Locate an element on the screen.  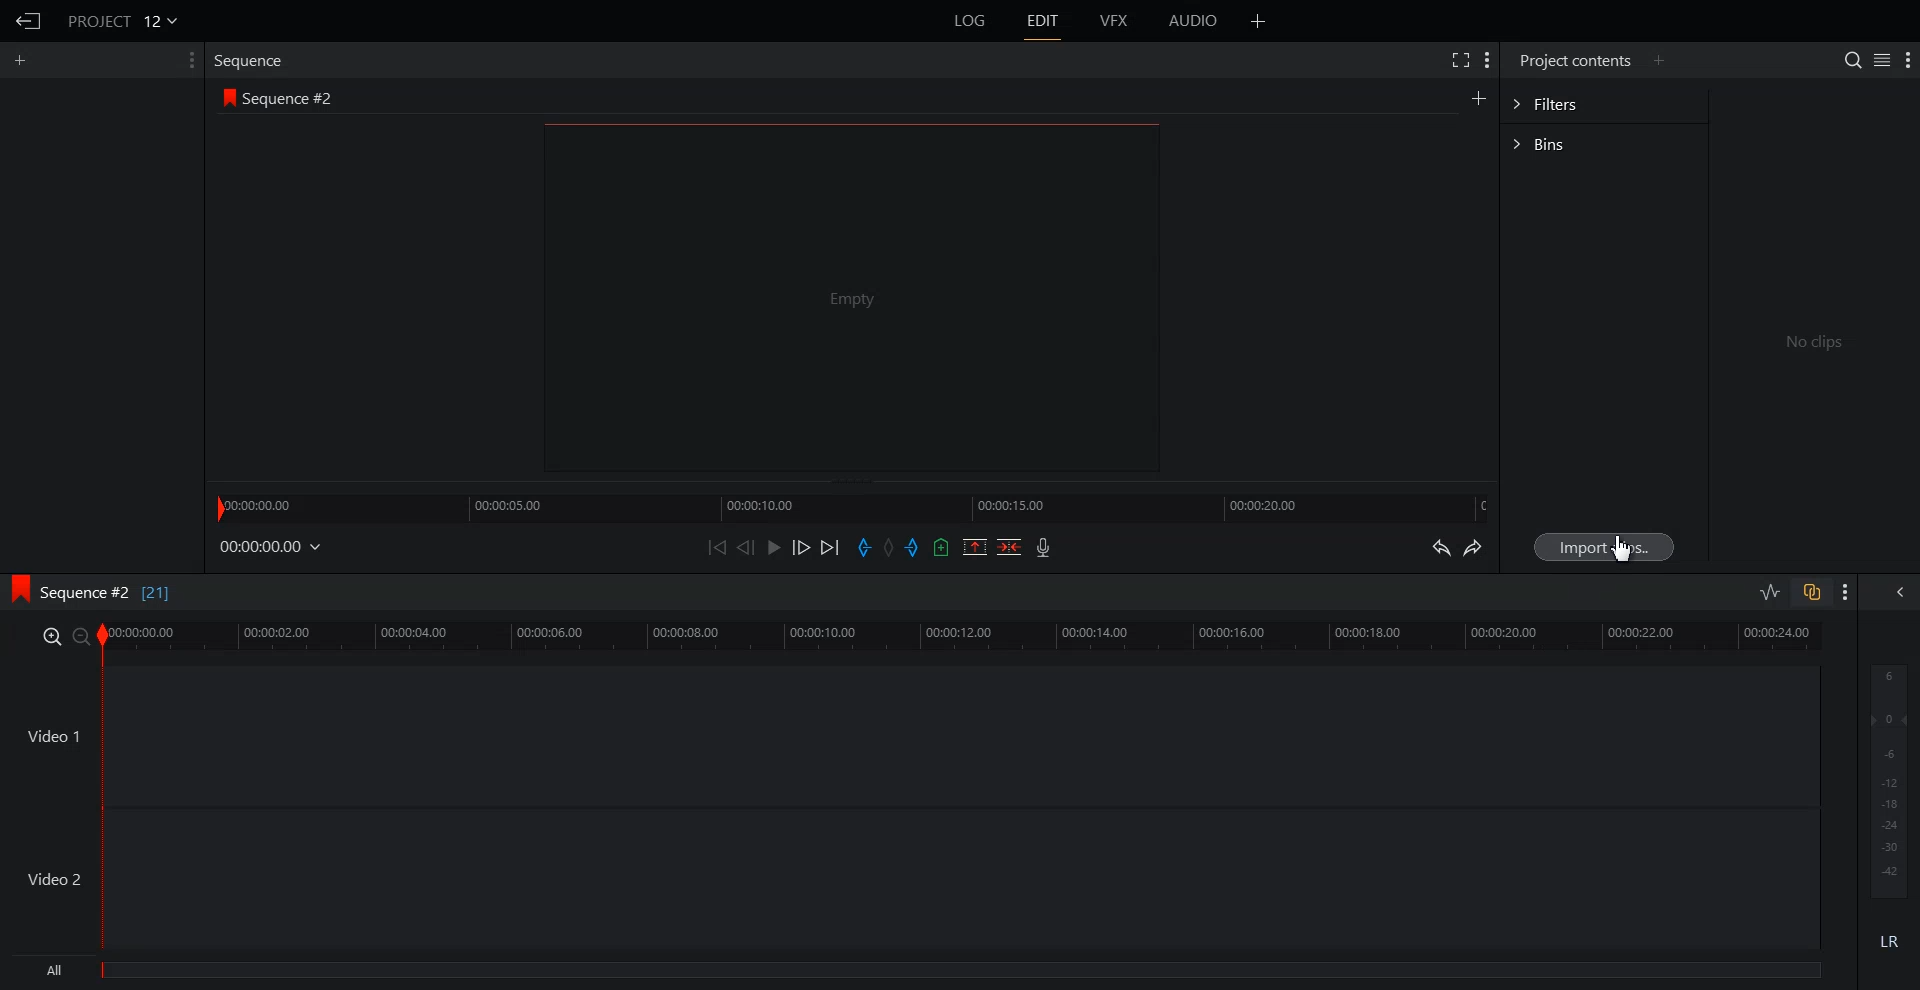
Import Clips is located at coordinates (1604, 546).